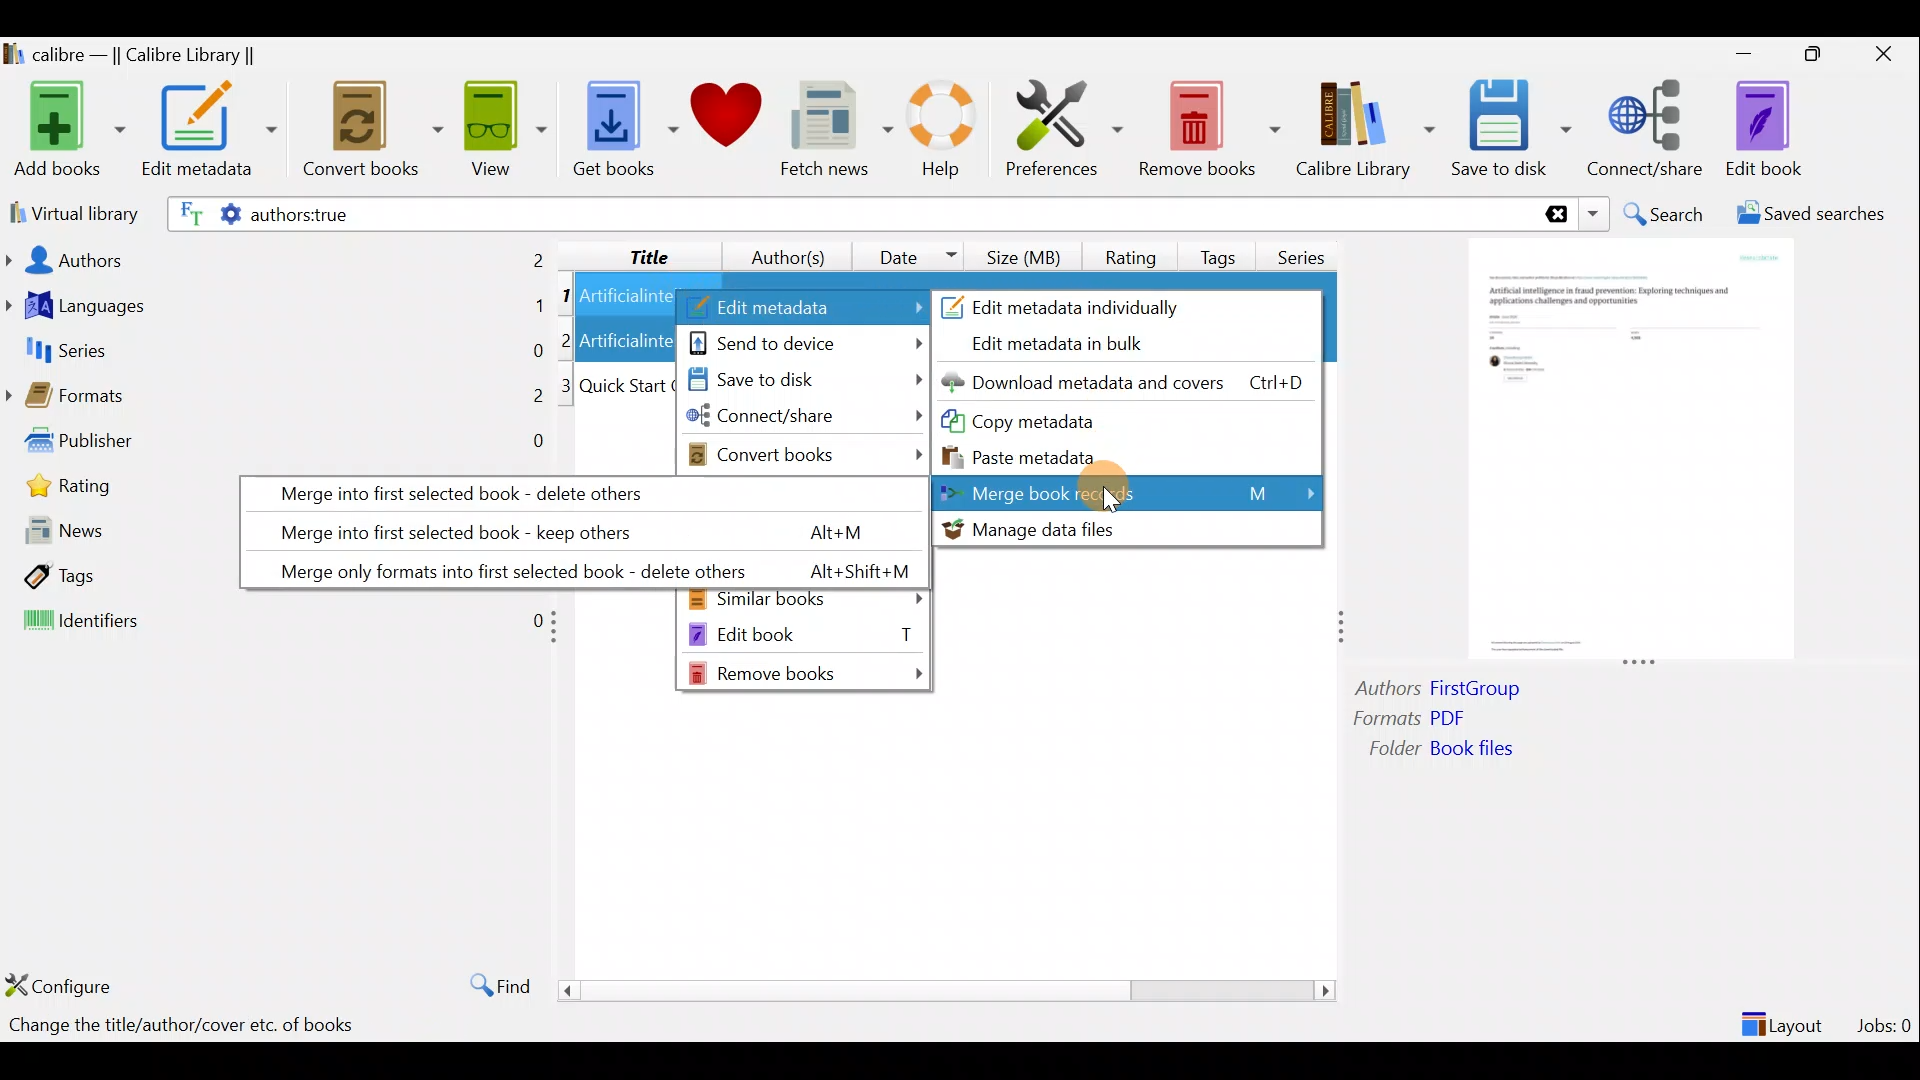 The height and width of the screenshot is (1080, 1920). I want to click on Maximize, so click(1822, 55).